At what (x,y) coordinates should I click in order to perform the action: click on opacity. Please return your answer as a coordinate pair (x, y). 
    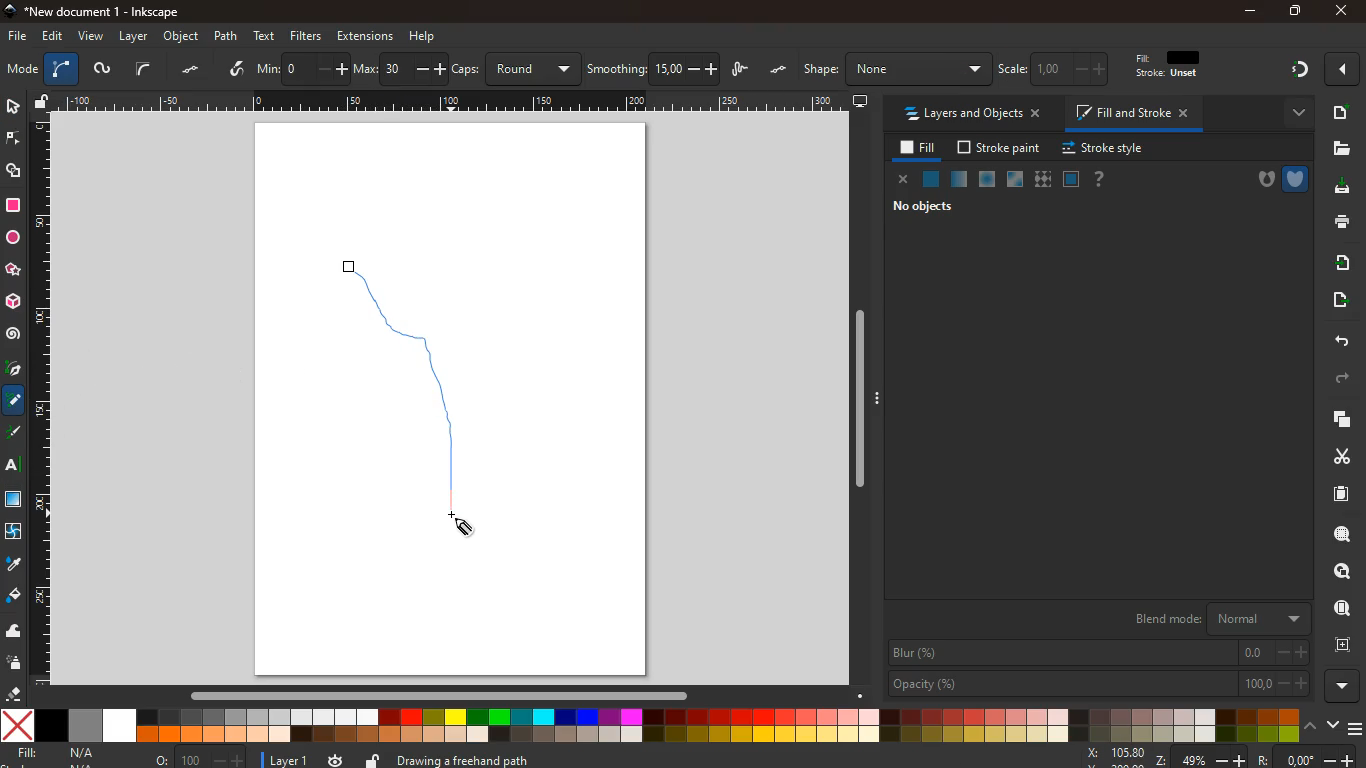
    Looking at the image, I should click on (960, 180).